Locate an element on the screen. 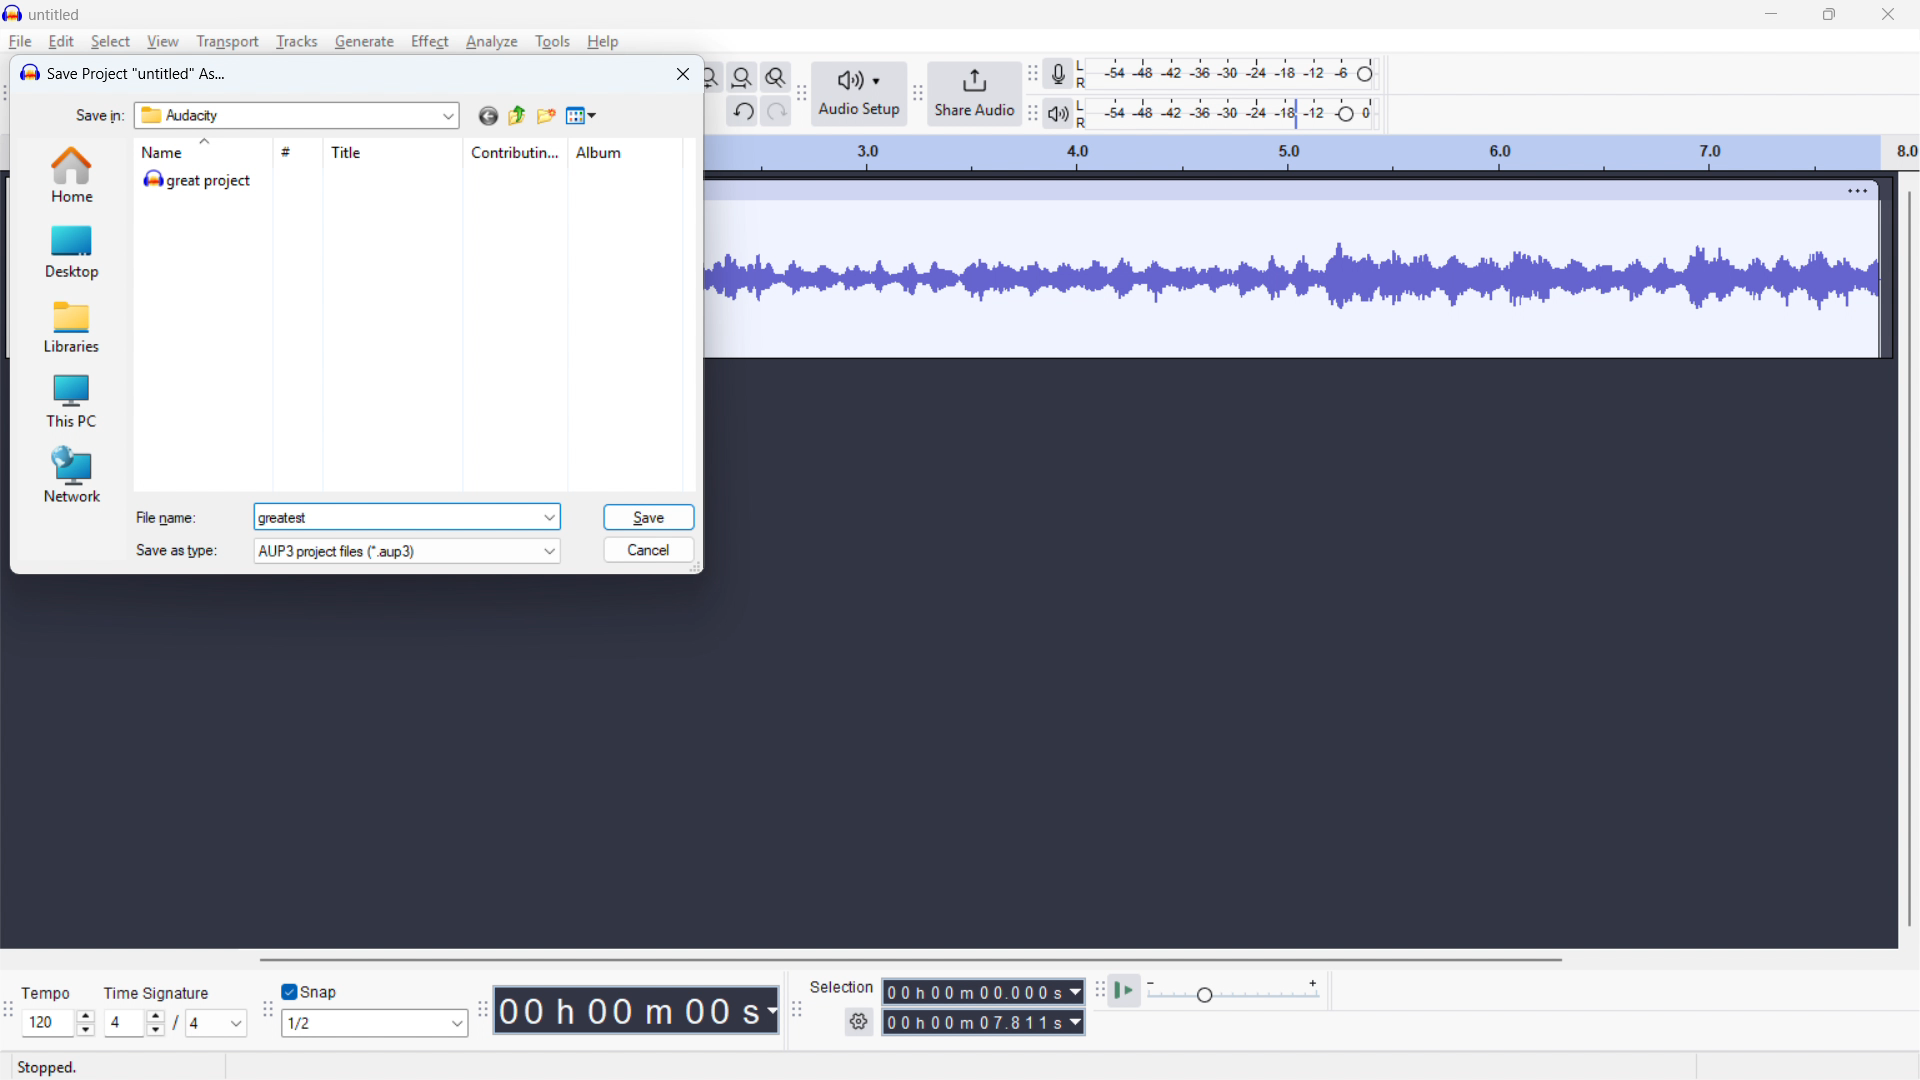 Image resolution: width=1920 pixels, height=1080 pixels. set snapping is located at coordinates (375, 1024).